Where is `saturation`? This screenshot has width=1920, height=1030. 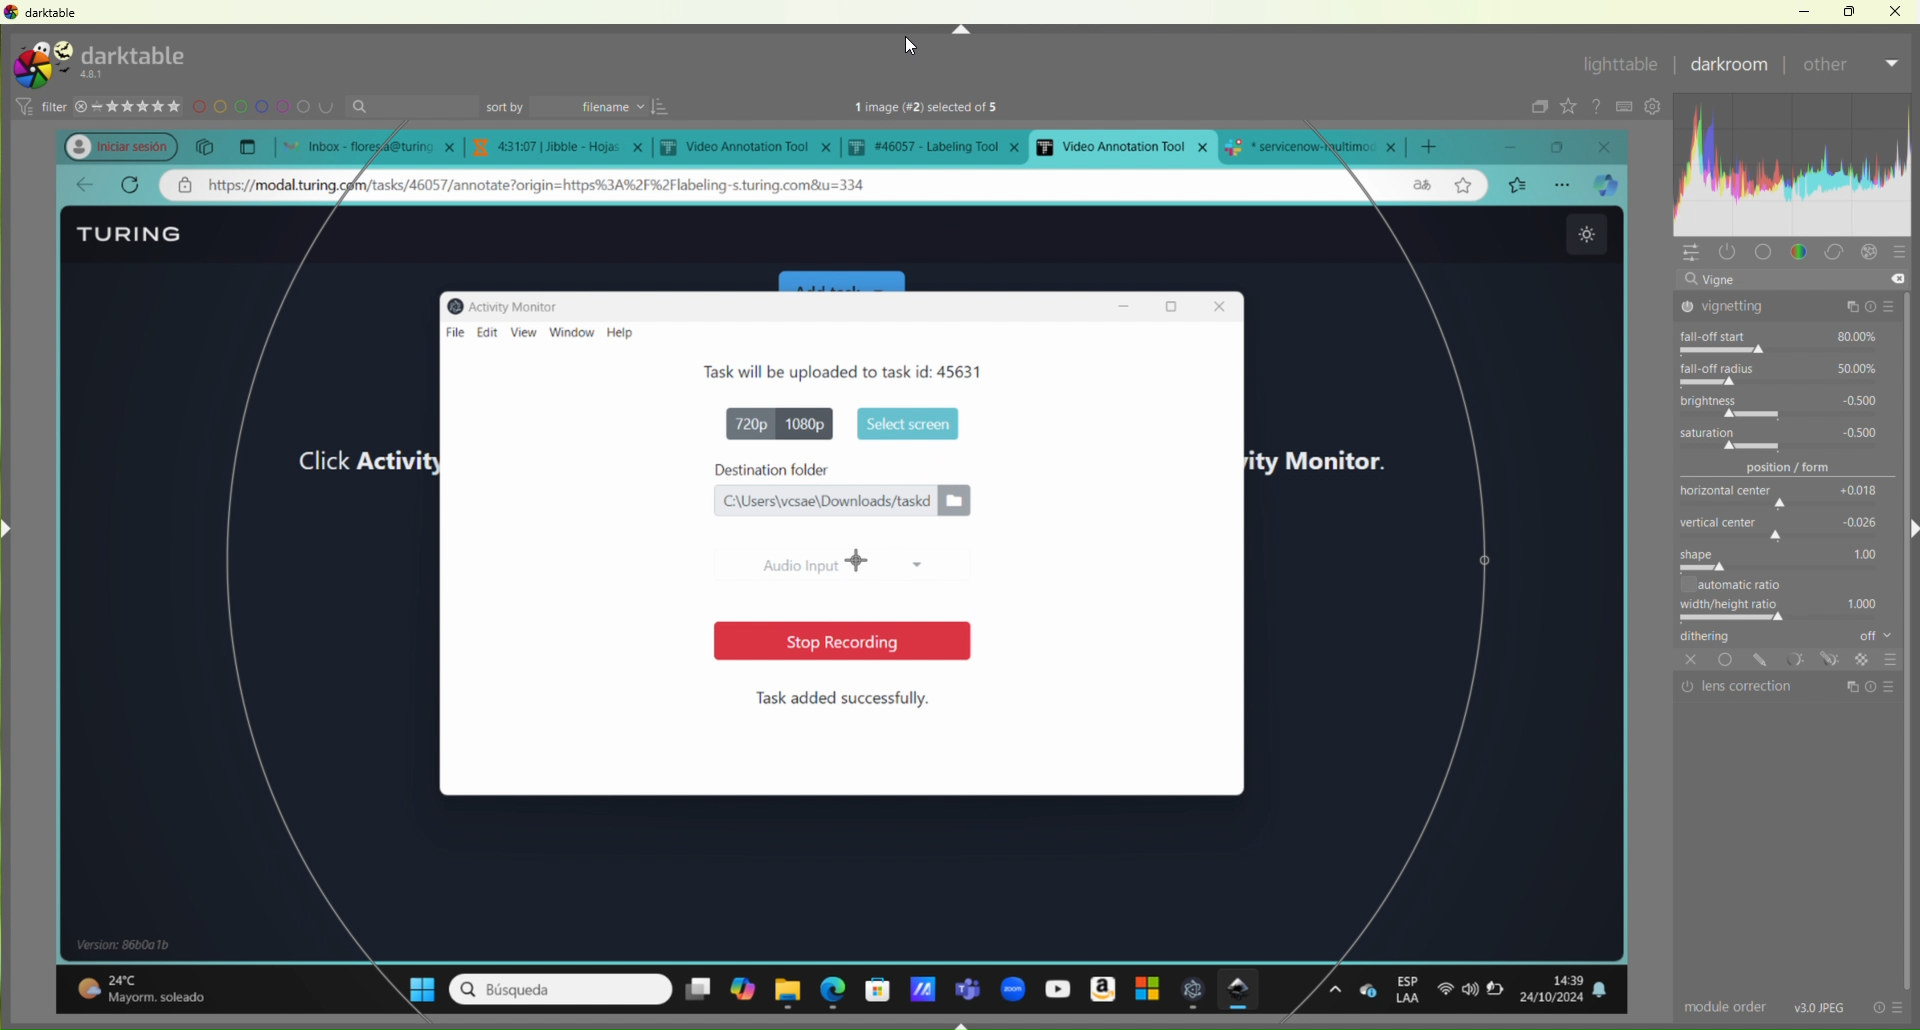 saturation is located at coordinates (1792, 437).